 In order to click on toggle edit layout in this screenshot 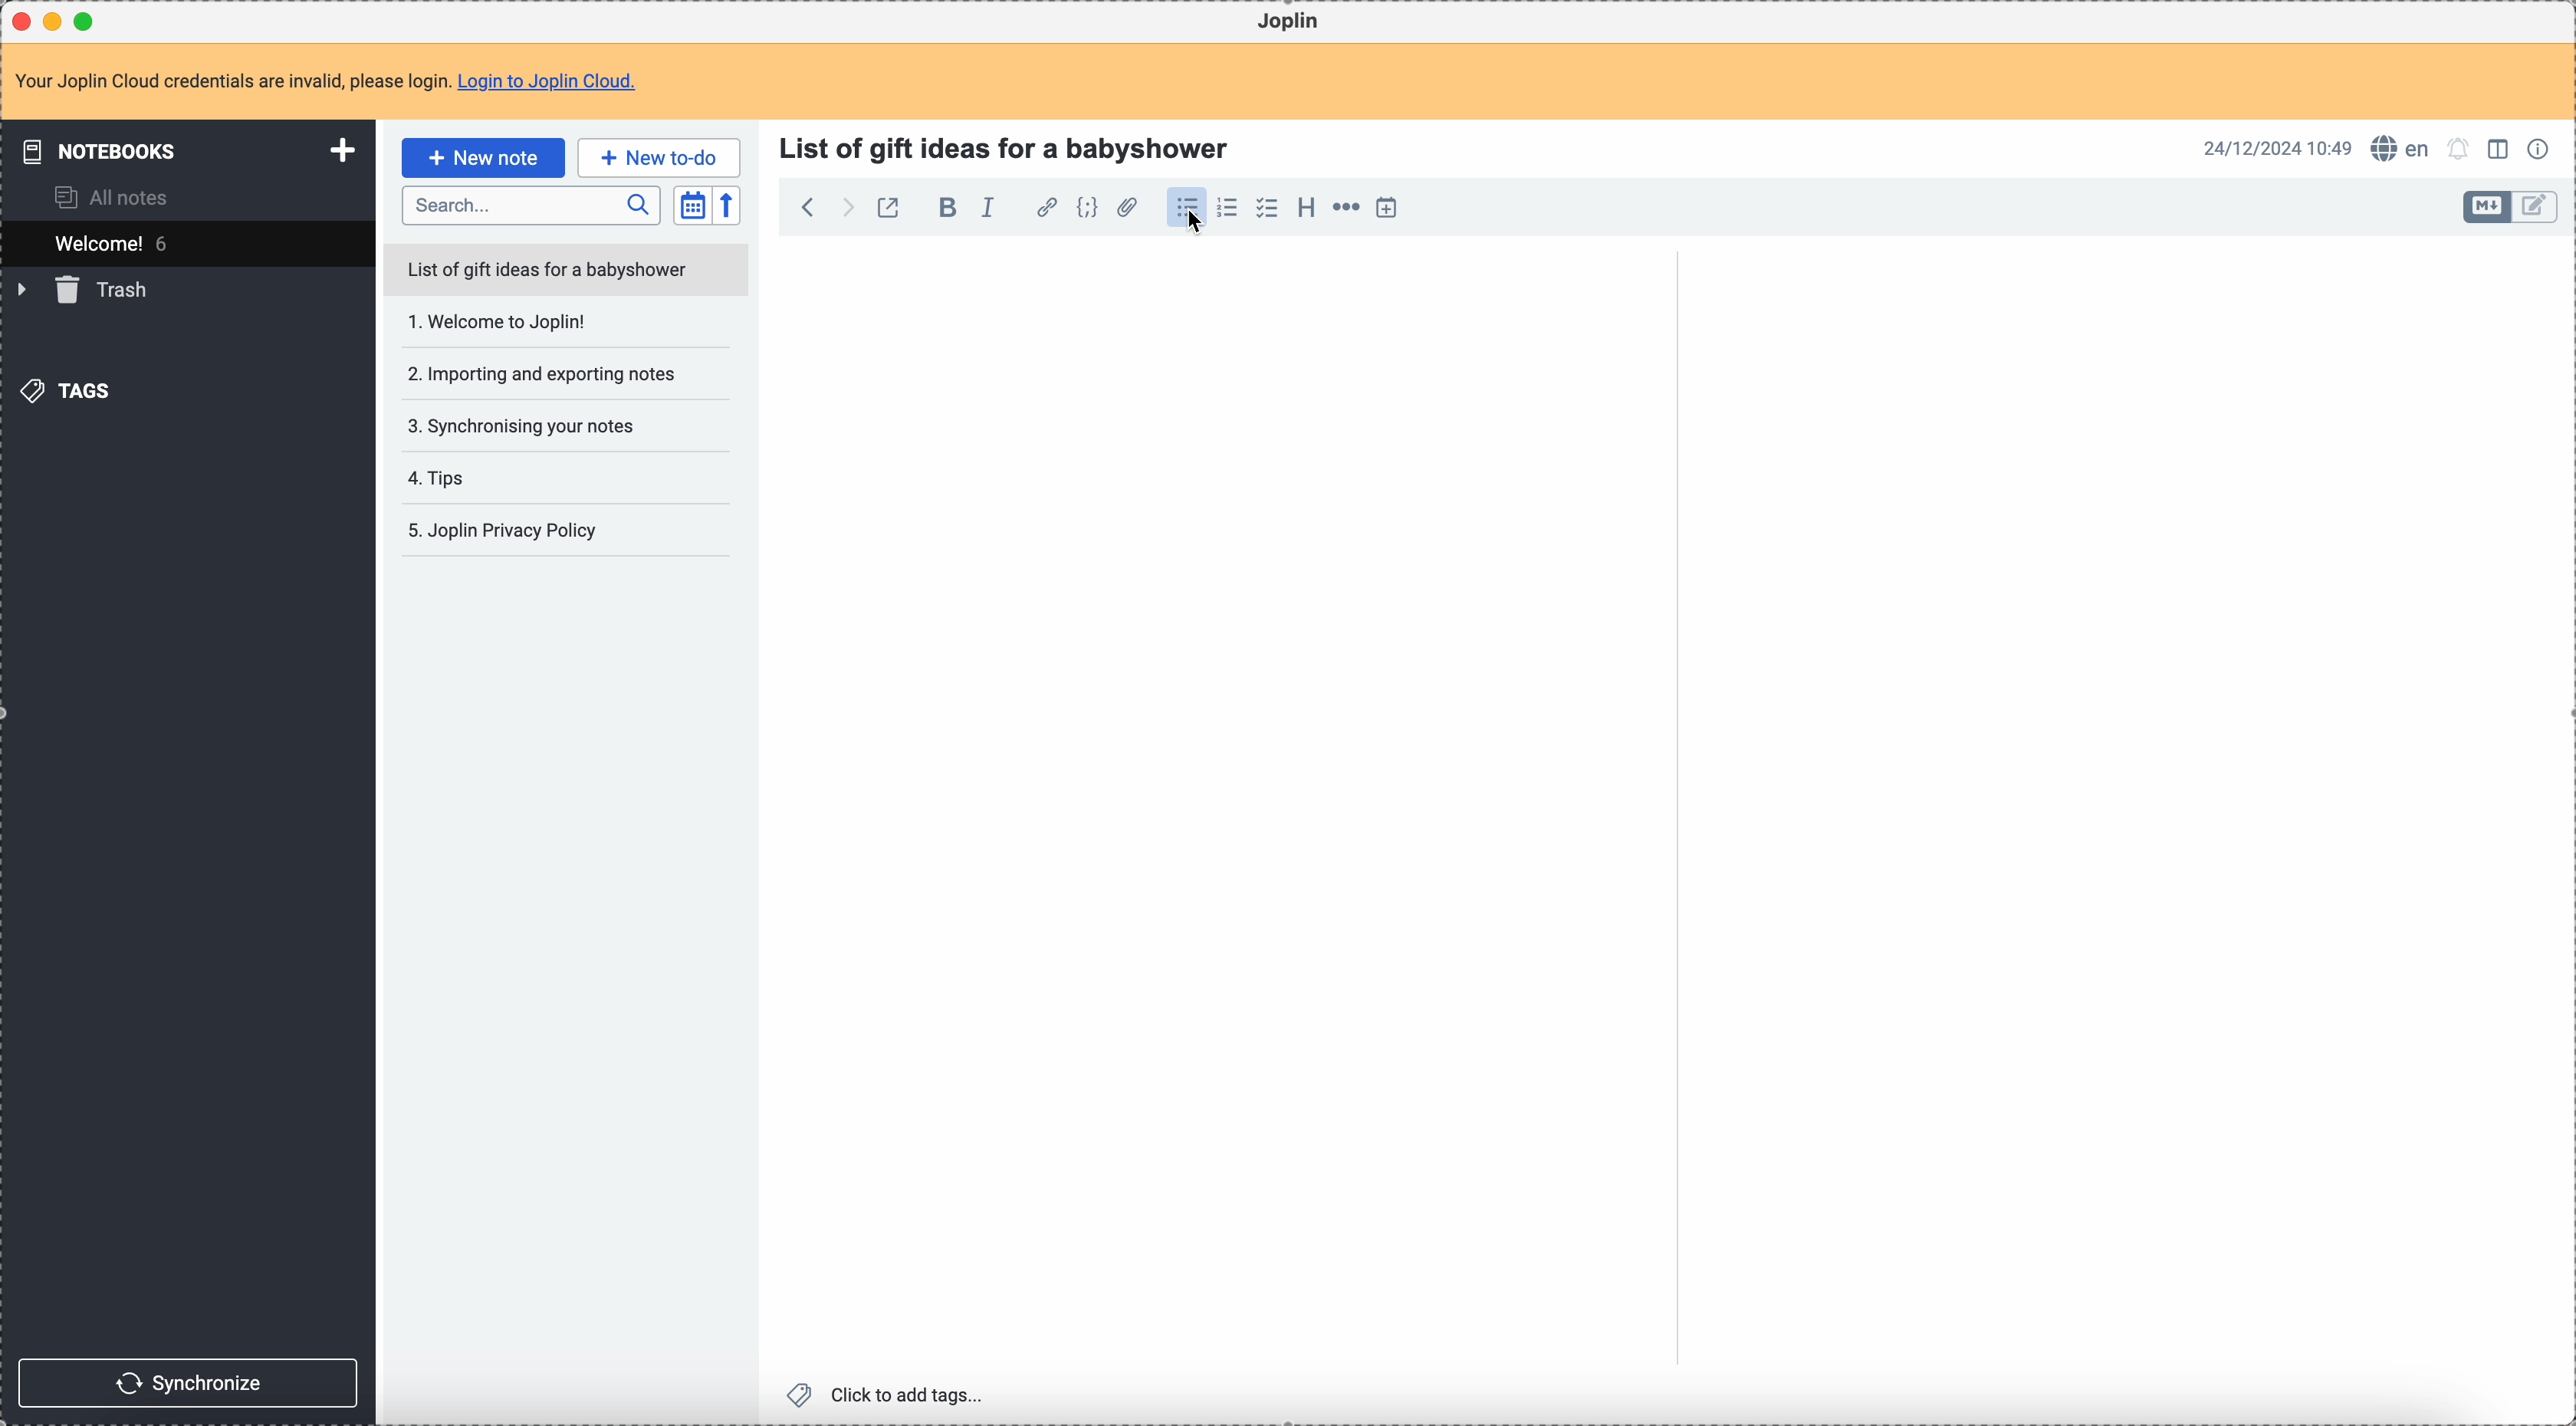, I will do `click(2486, 207)`.